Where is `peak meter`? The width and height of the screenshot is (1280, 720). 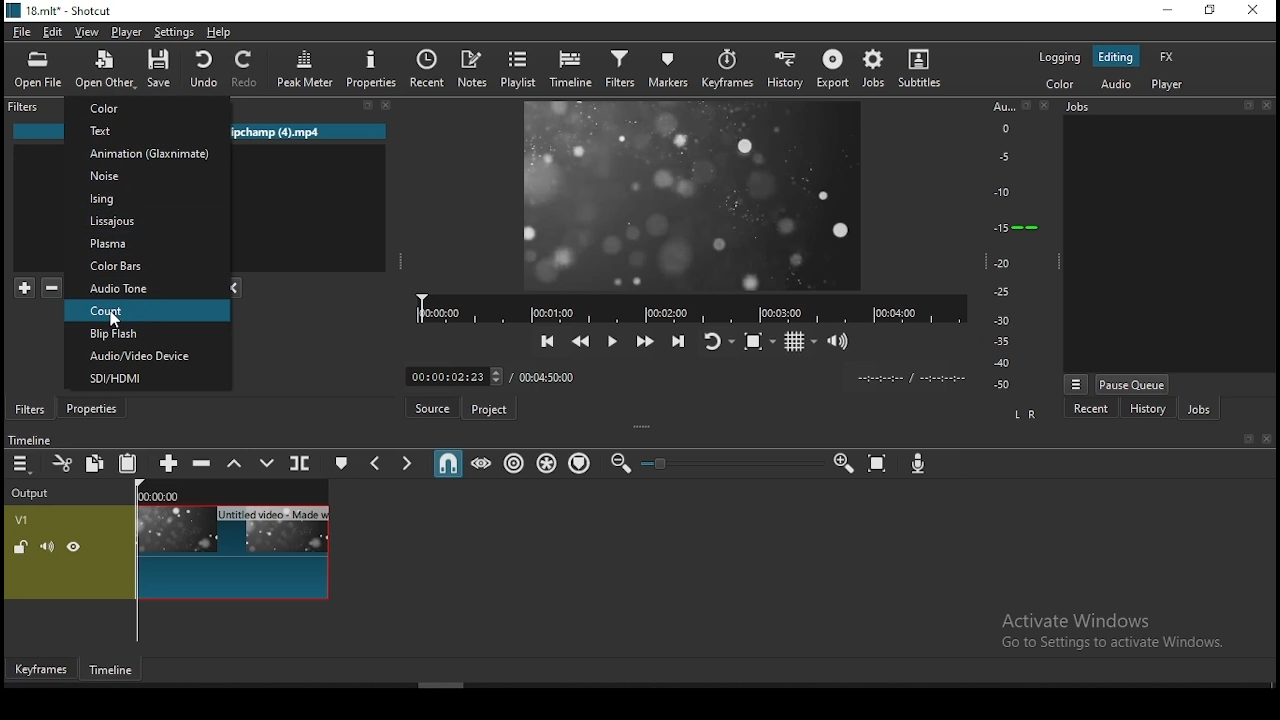
peak meter is located at coordinates (307, 70).